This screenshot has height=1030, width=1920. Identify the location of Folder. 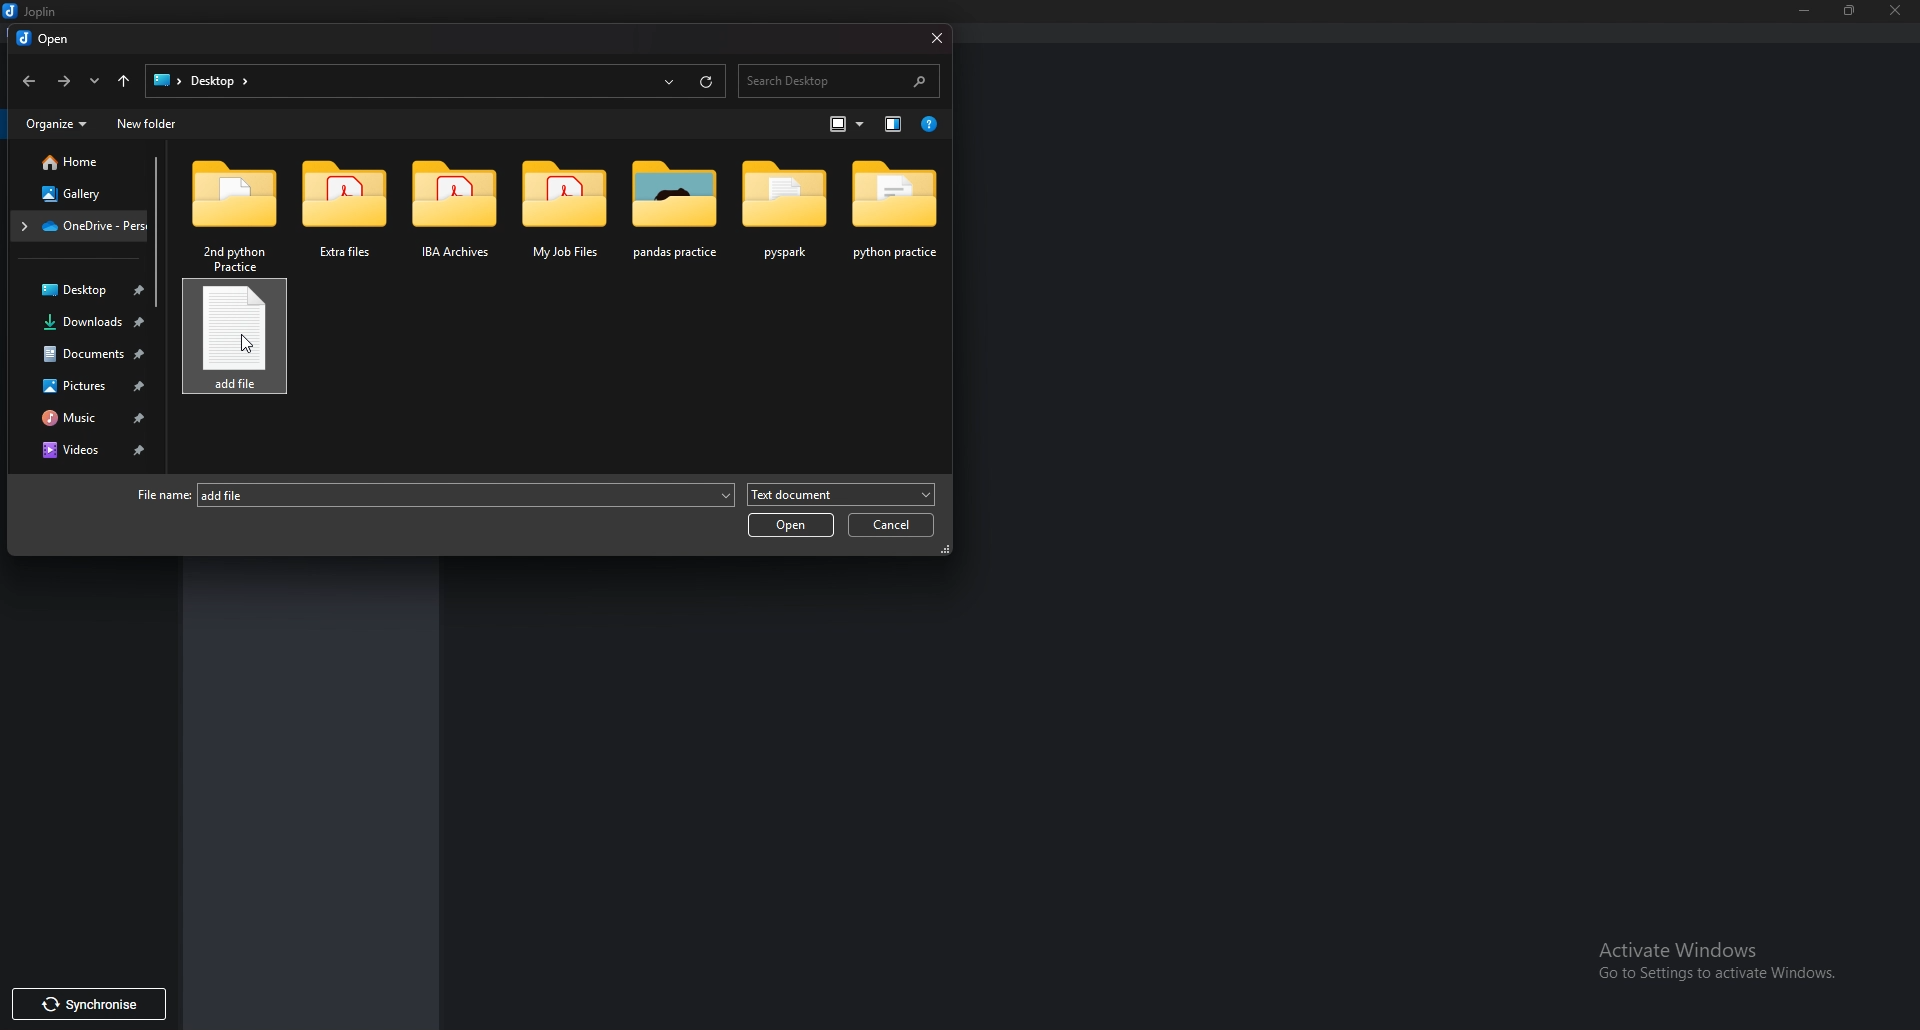
(562, 208).